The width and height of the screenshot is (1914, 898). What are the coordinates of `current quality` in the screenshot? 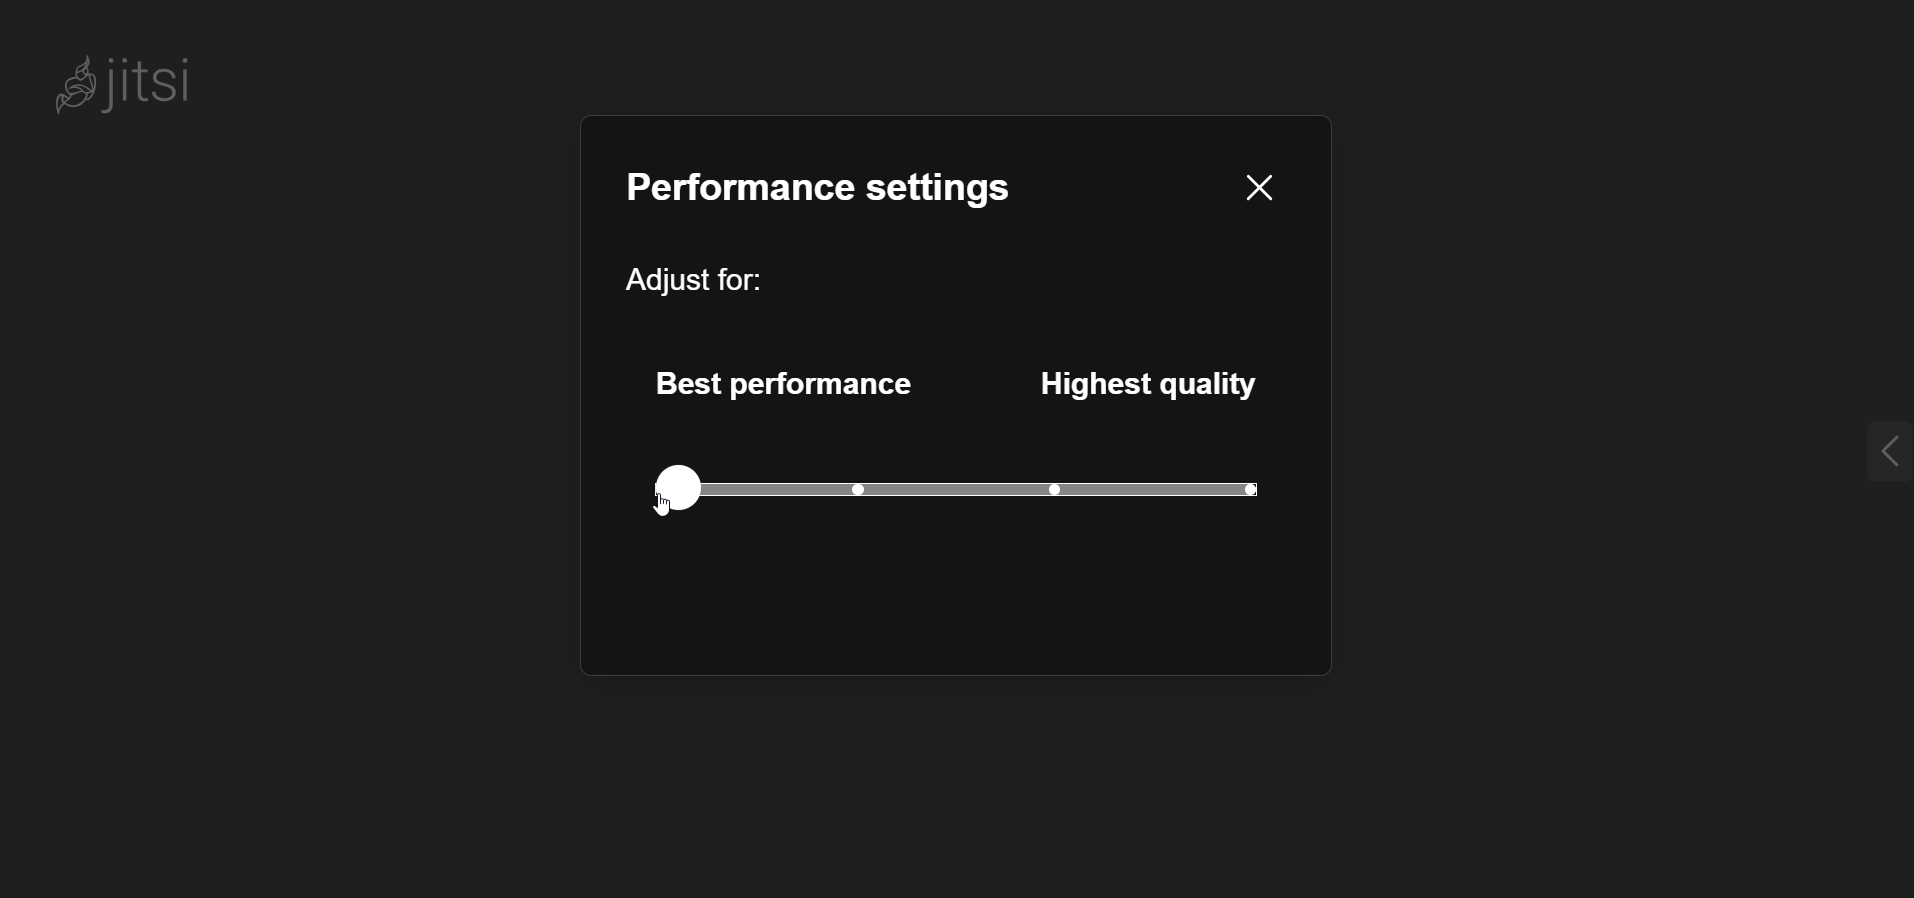 It's located at (1240, 488).